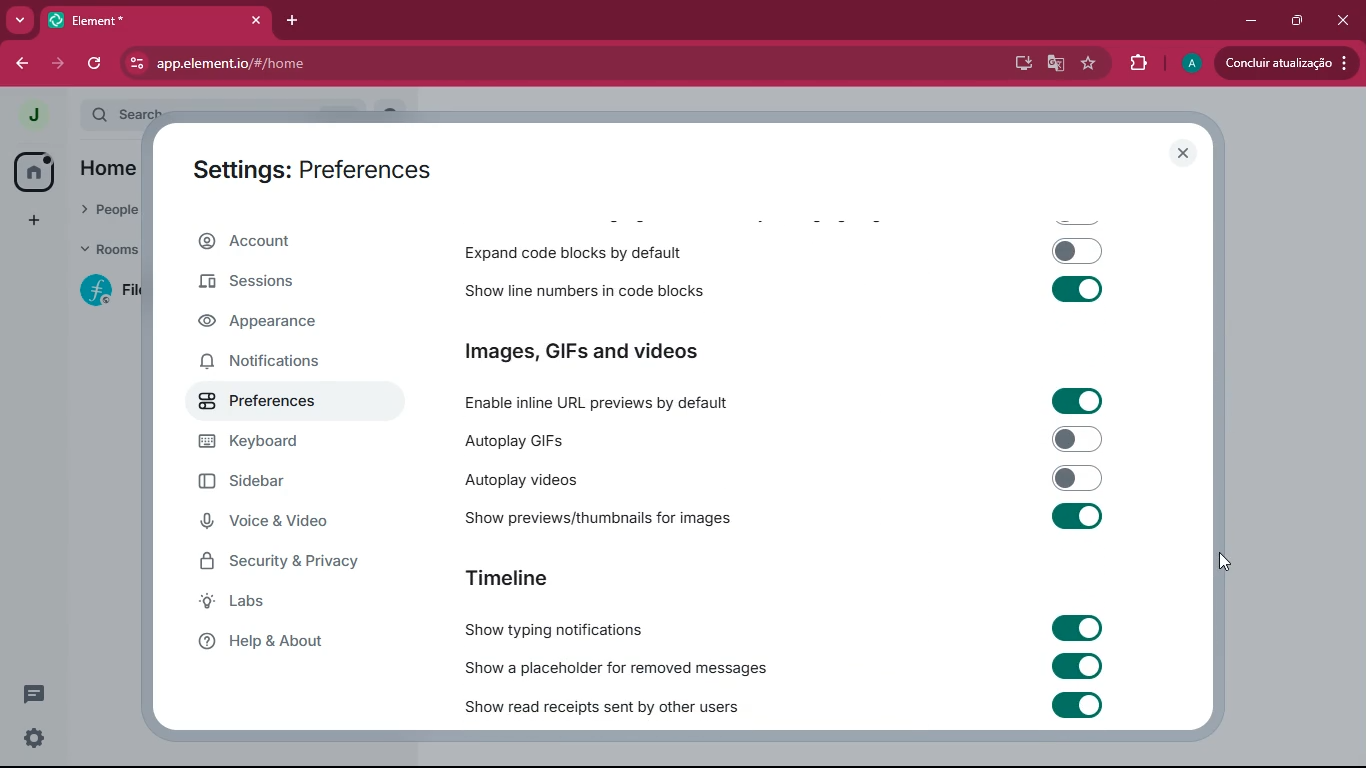 The image size is (1366, 768). Describe the element at coordinates (34, 694) in the screenshot. I see `threads` at that location.